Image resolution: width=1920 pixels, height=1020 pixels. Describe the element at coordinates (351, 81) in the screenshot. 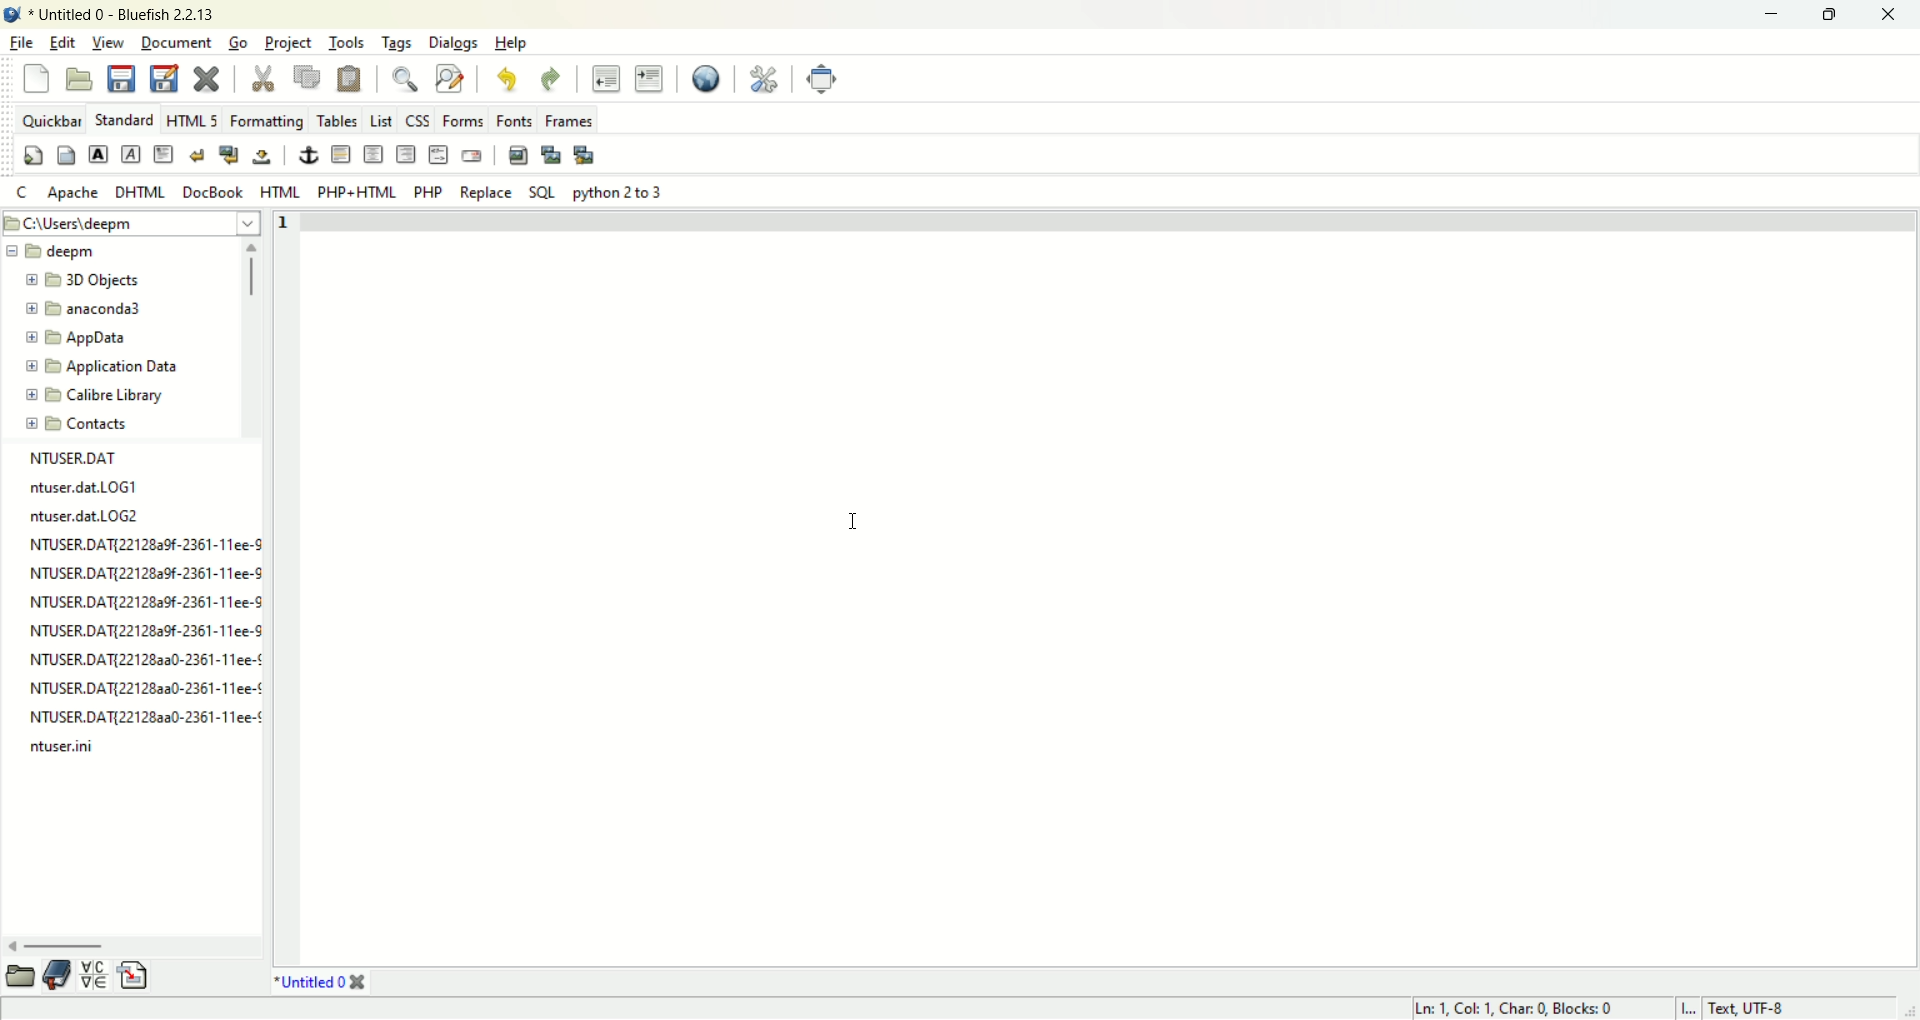

I see `paste` at that location.